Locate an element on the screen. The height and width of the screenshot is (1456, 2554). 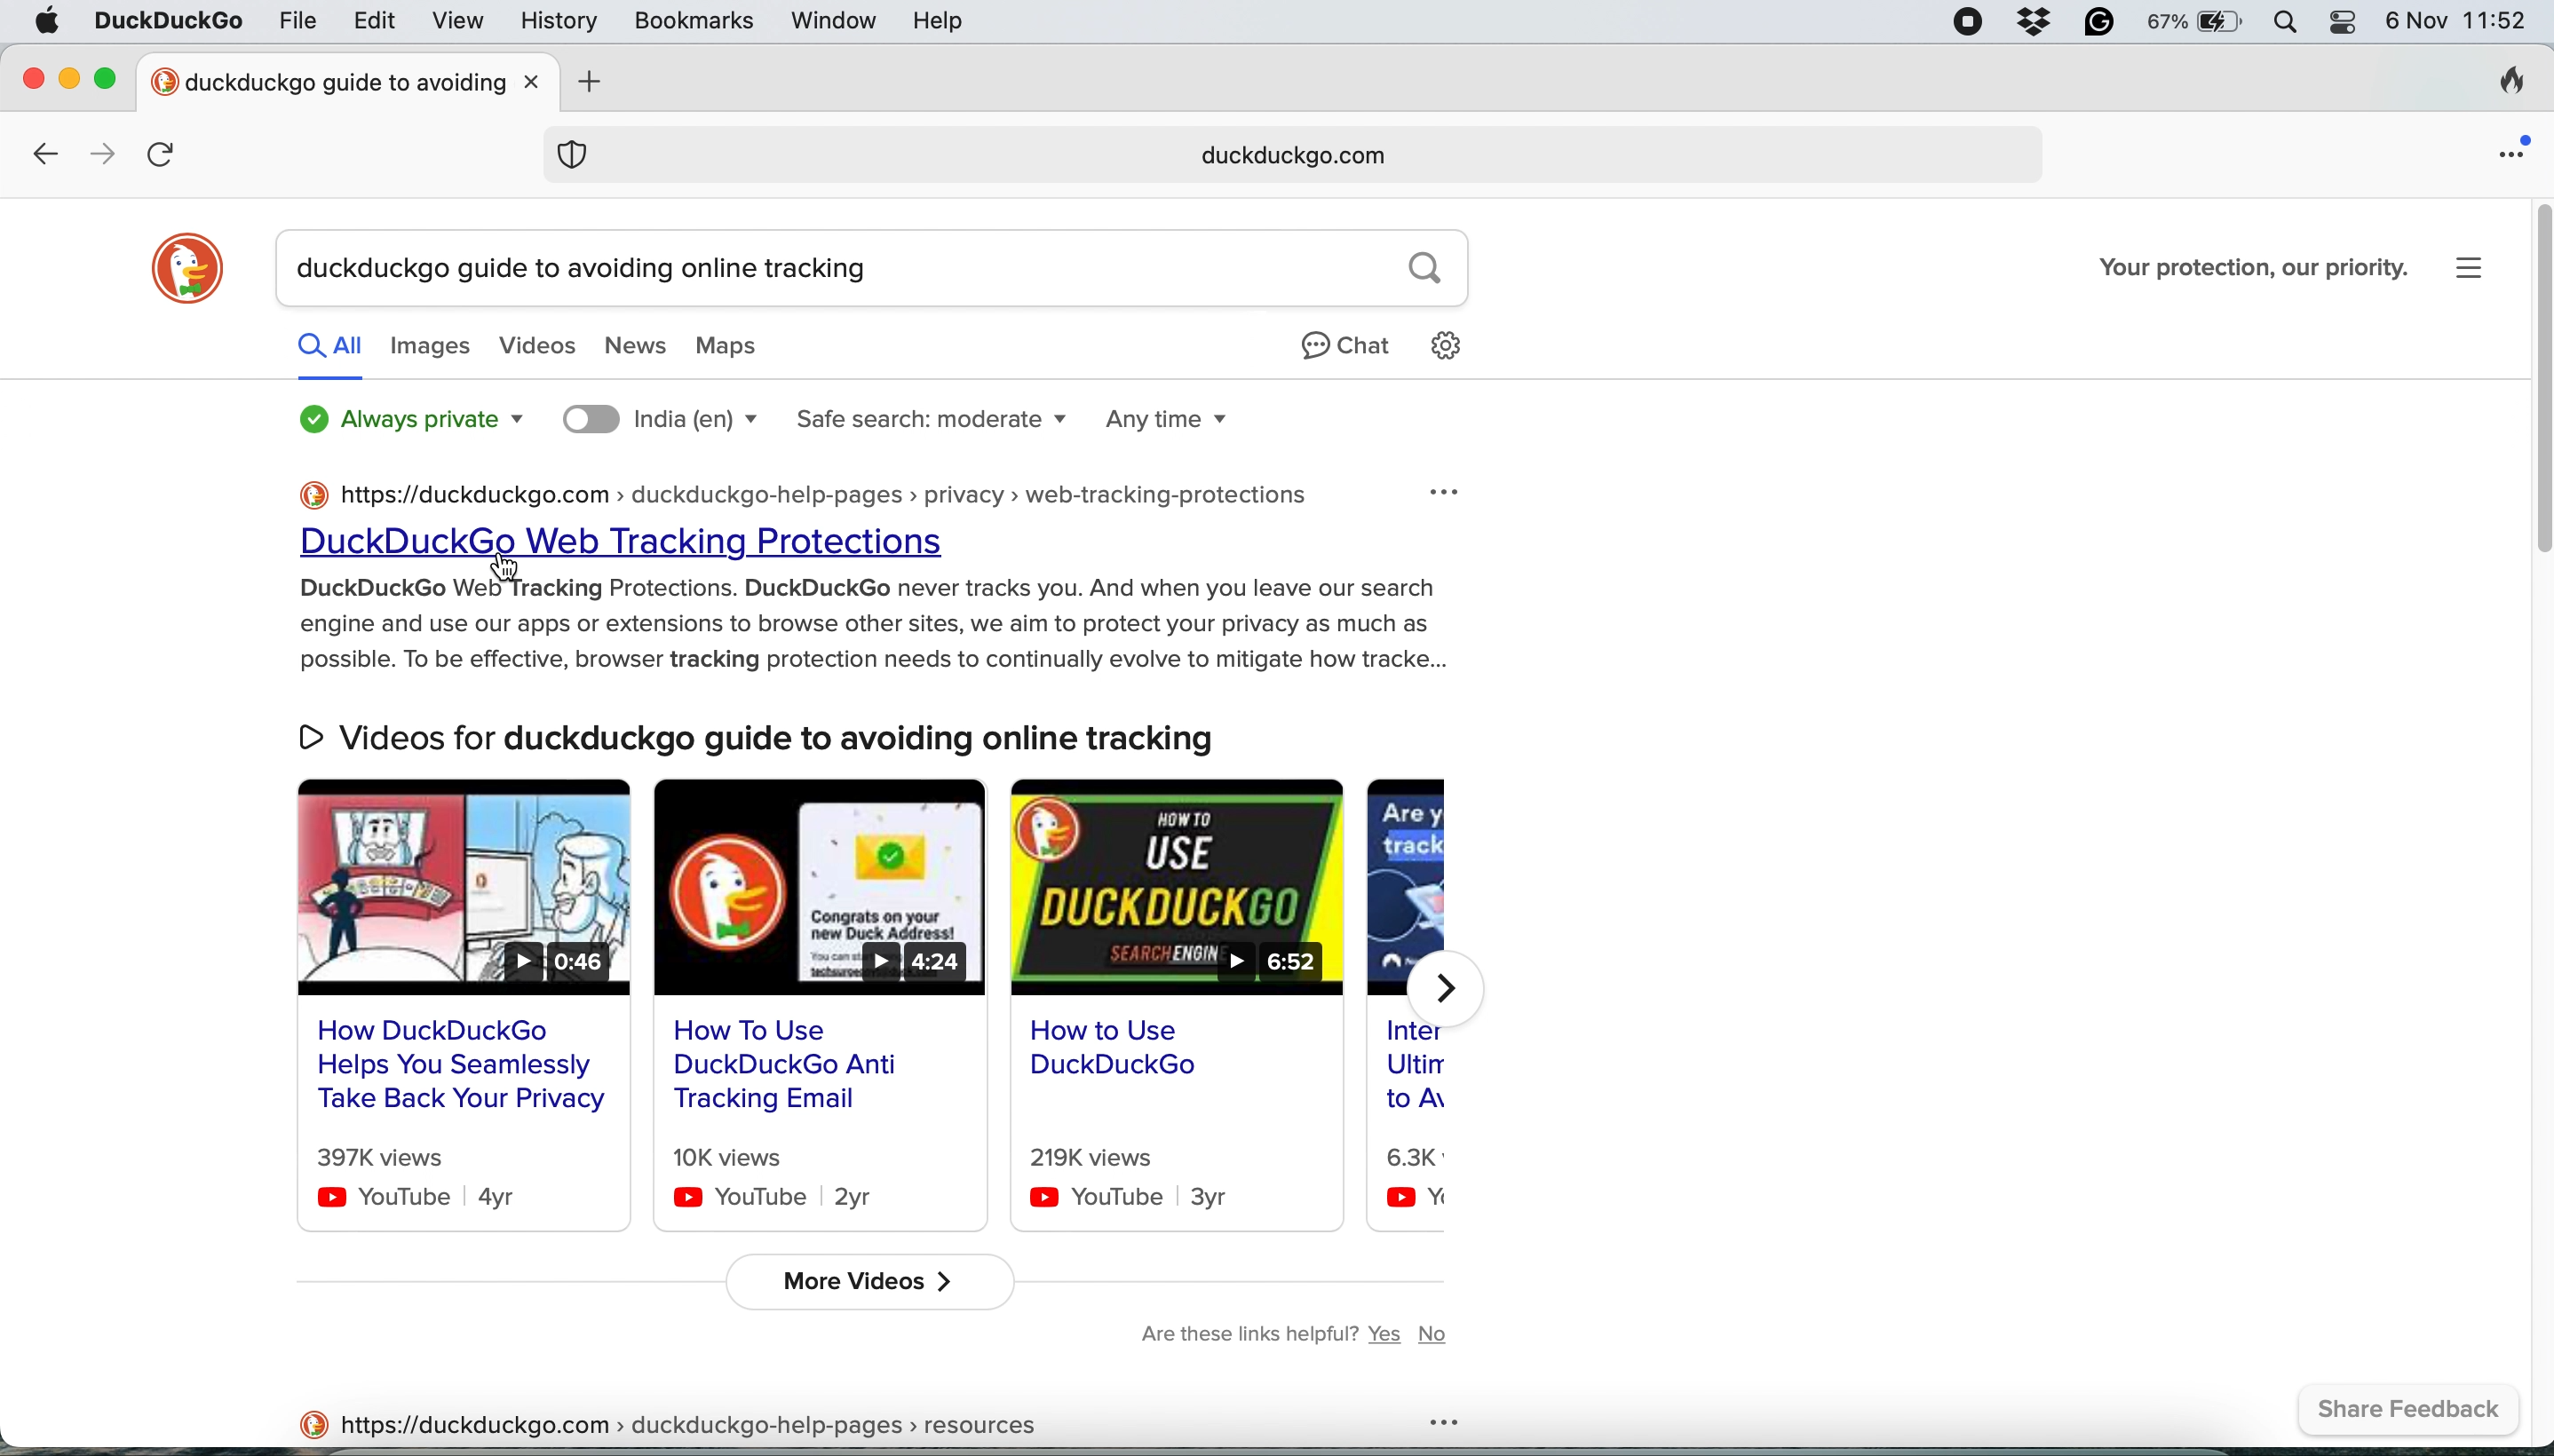
219k views is located at coordinates (1099, 1155).